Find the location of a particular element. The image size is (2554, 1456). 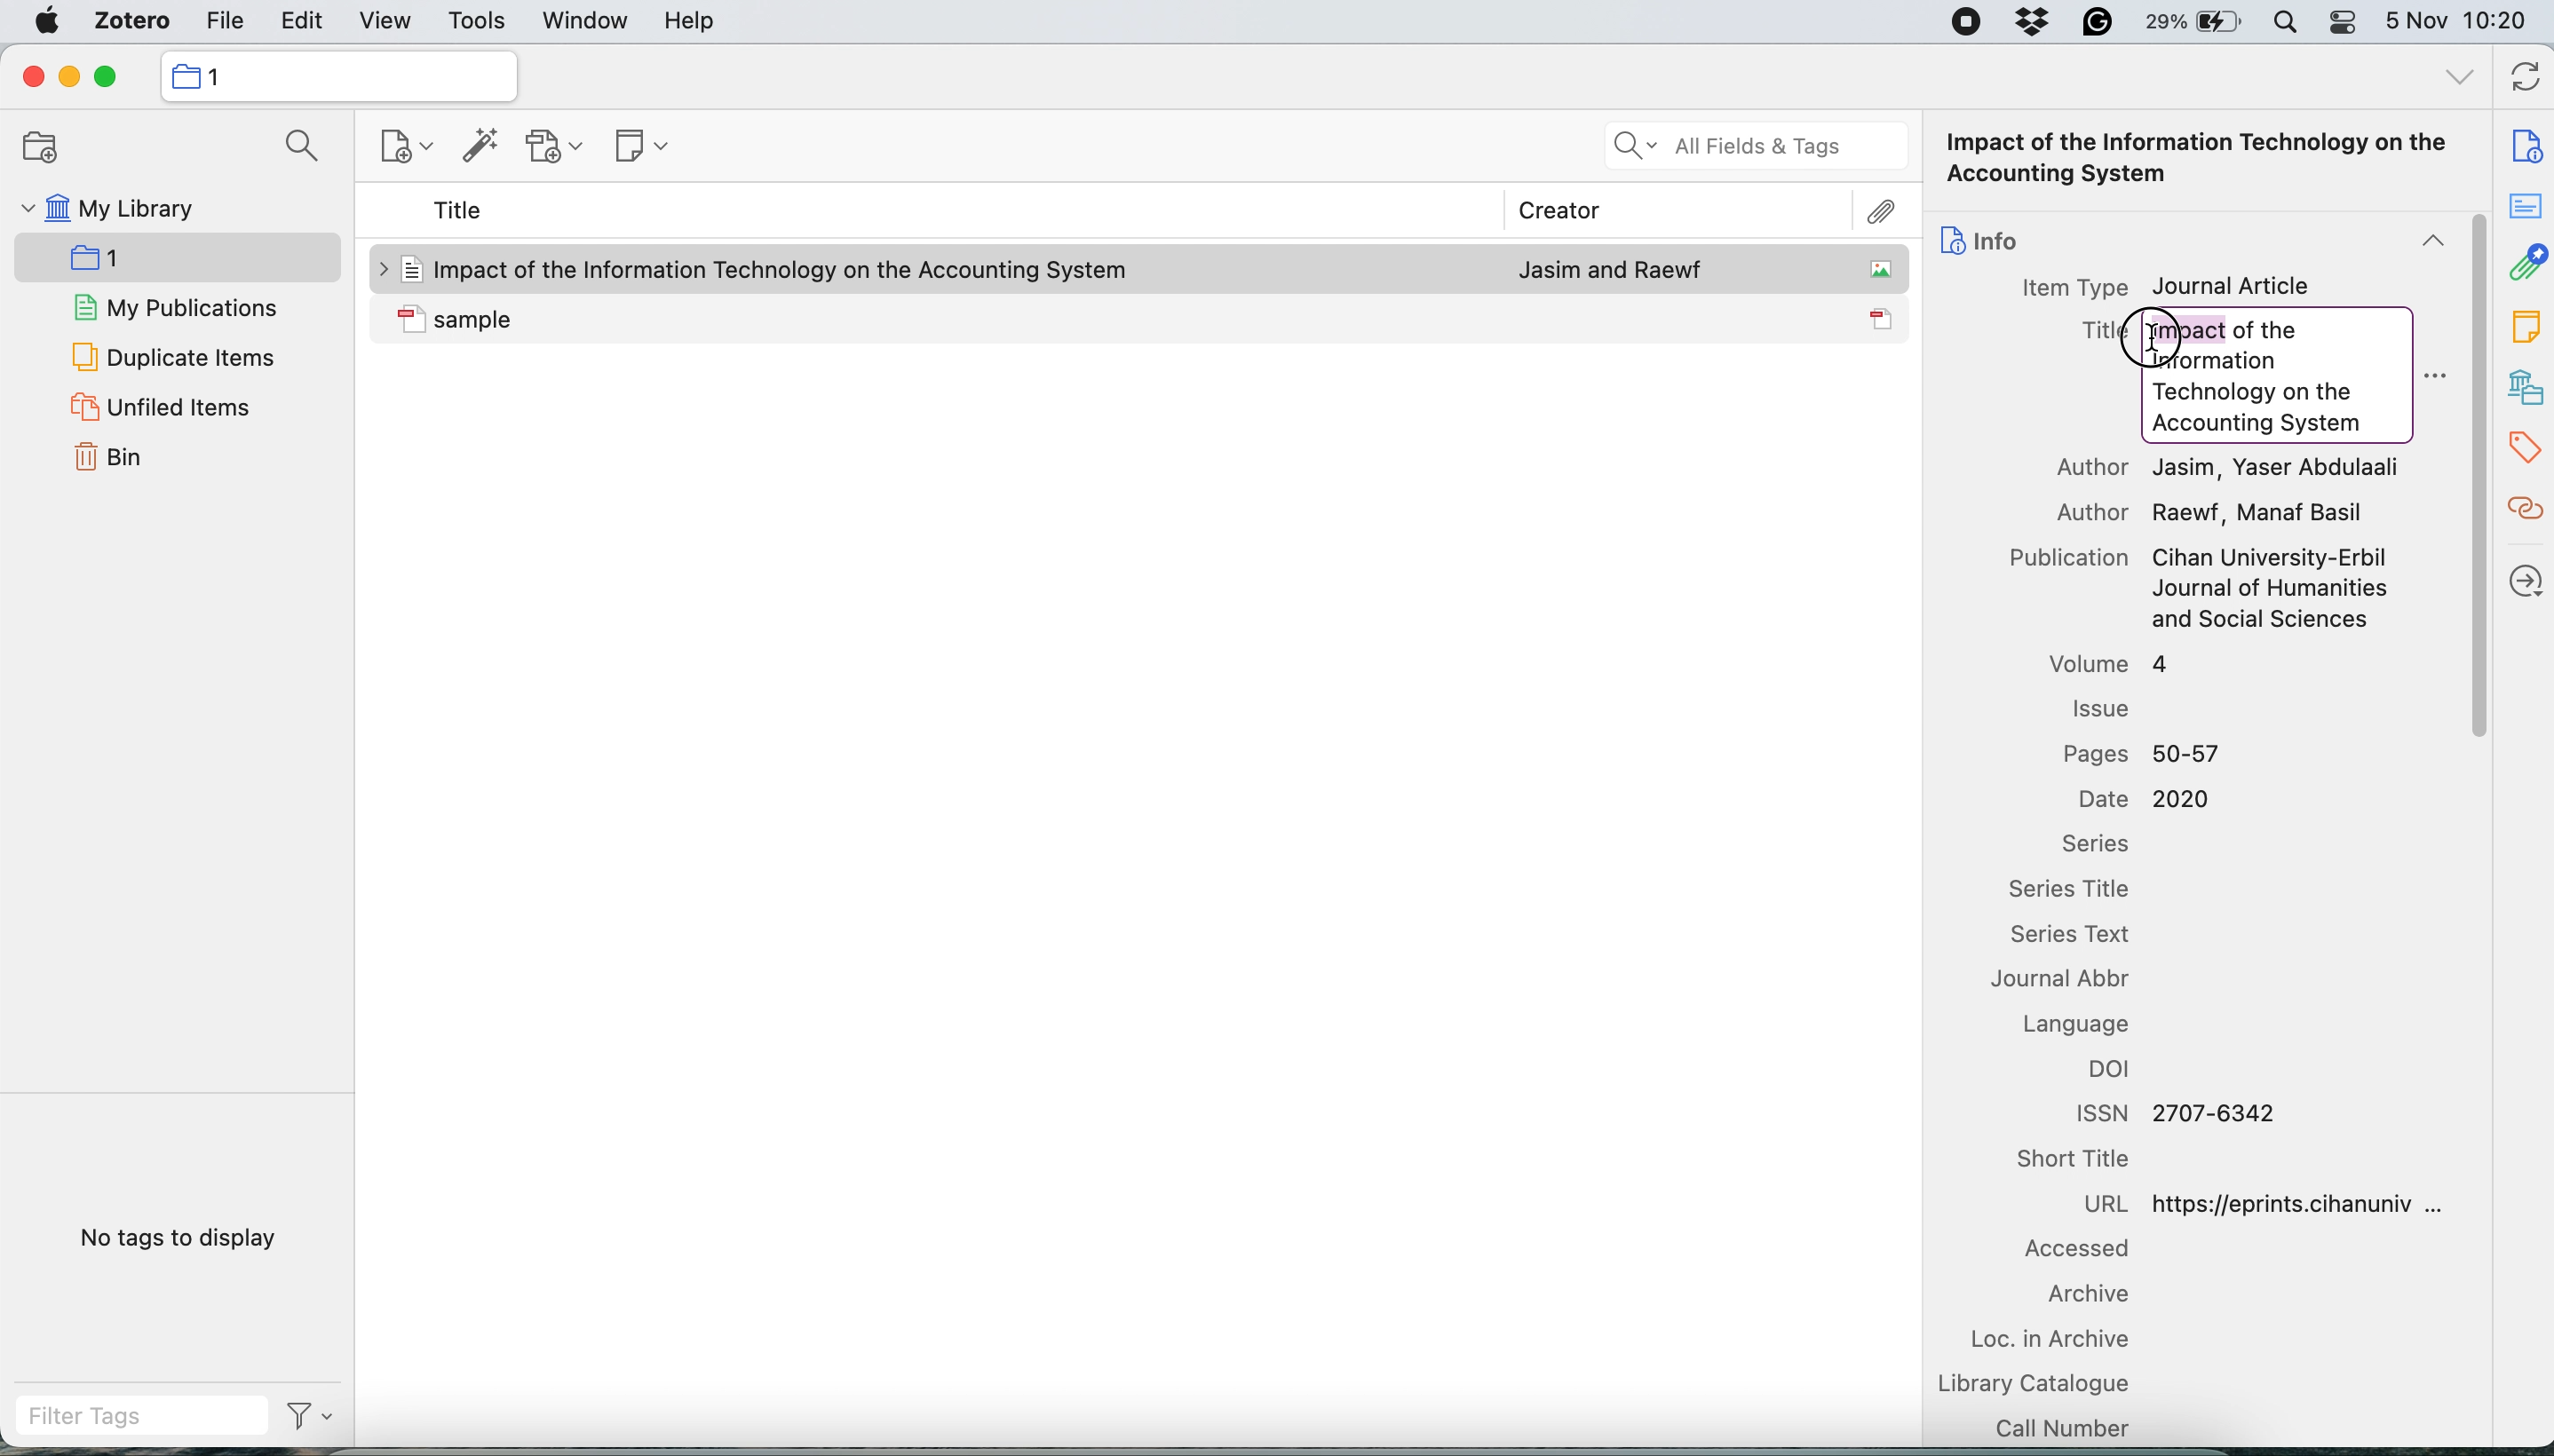

title is located at coordinates (460, 214).